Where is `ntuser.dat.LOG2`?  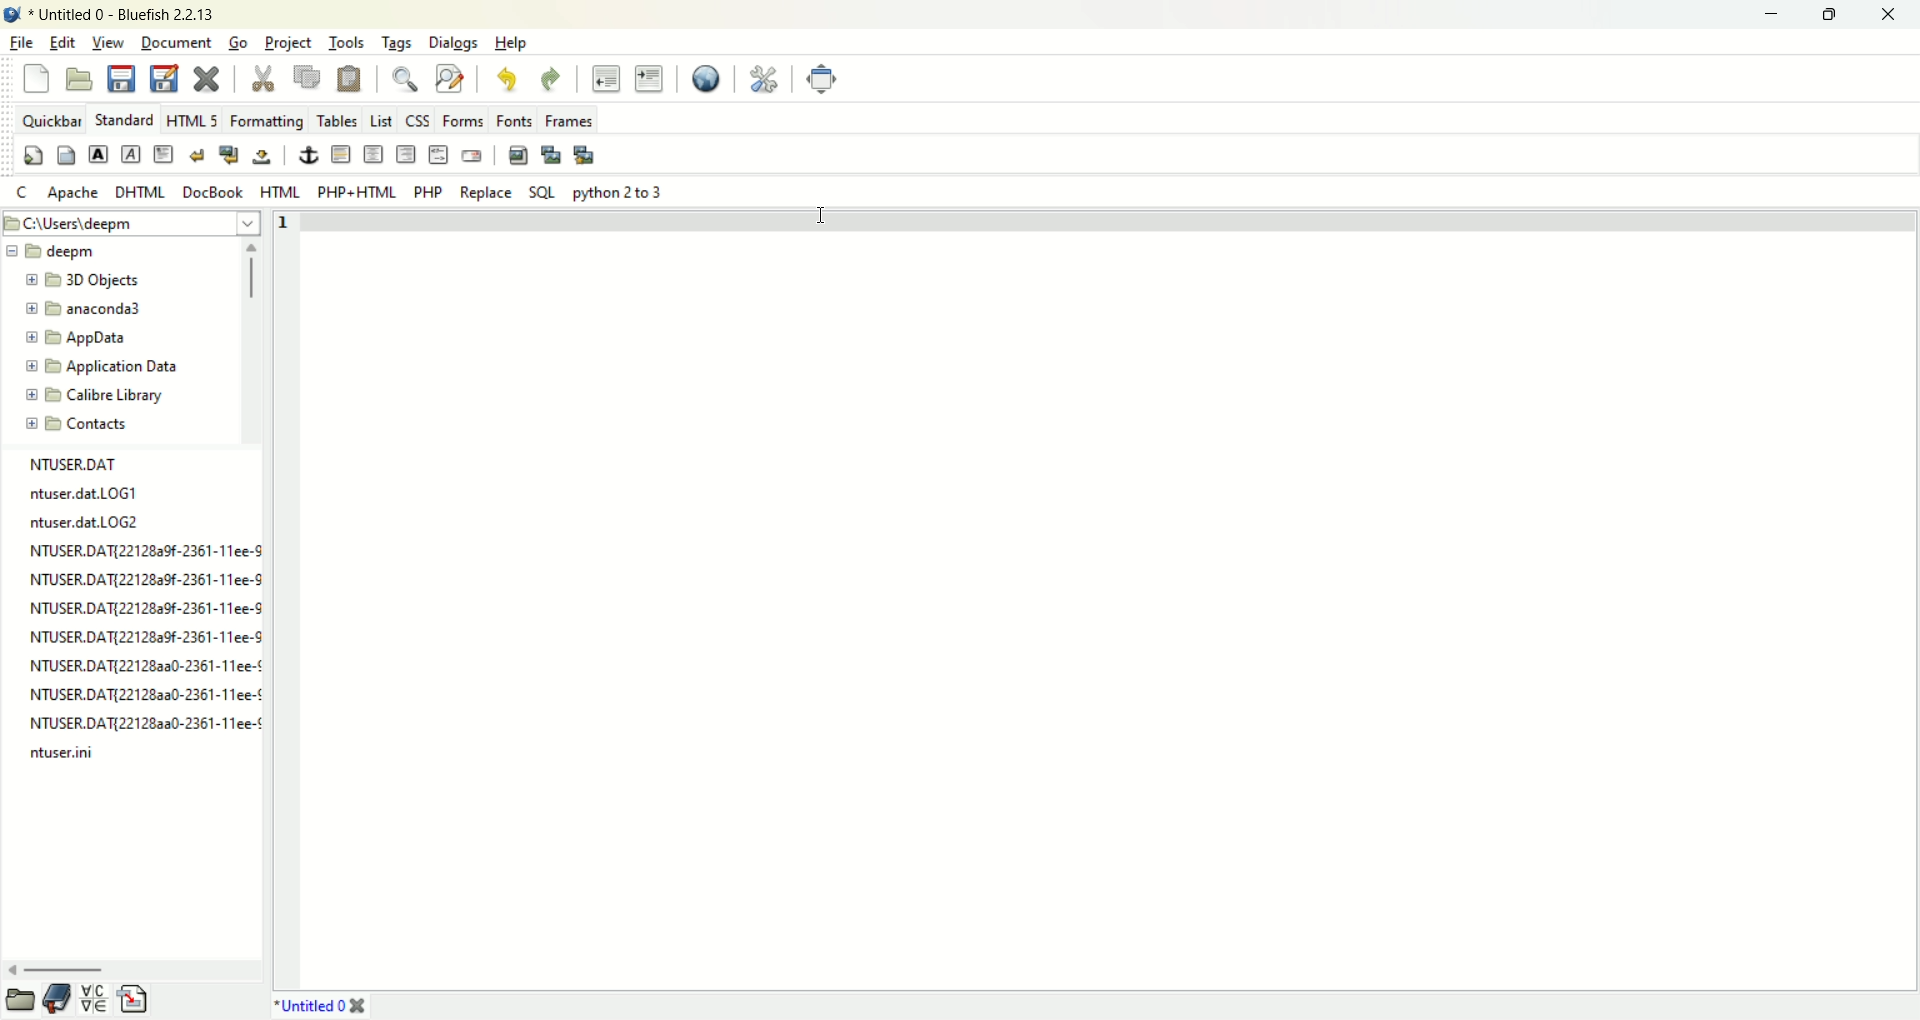
ntuser.dat.LOG2 is located at coordinates (85, 516).